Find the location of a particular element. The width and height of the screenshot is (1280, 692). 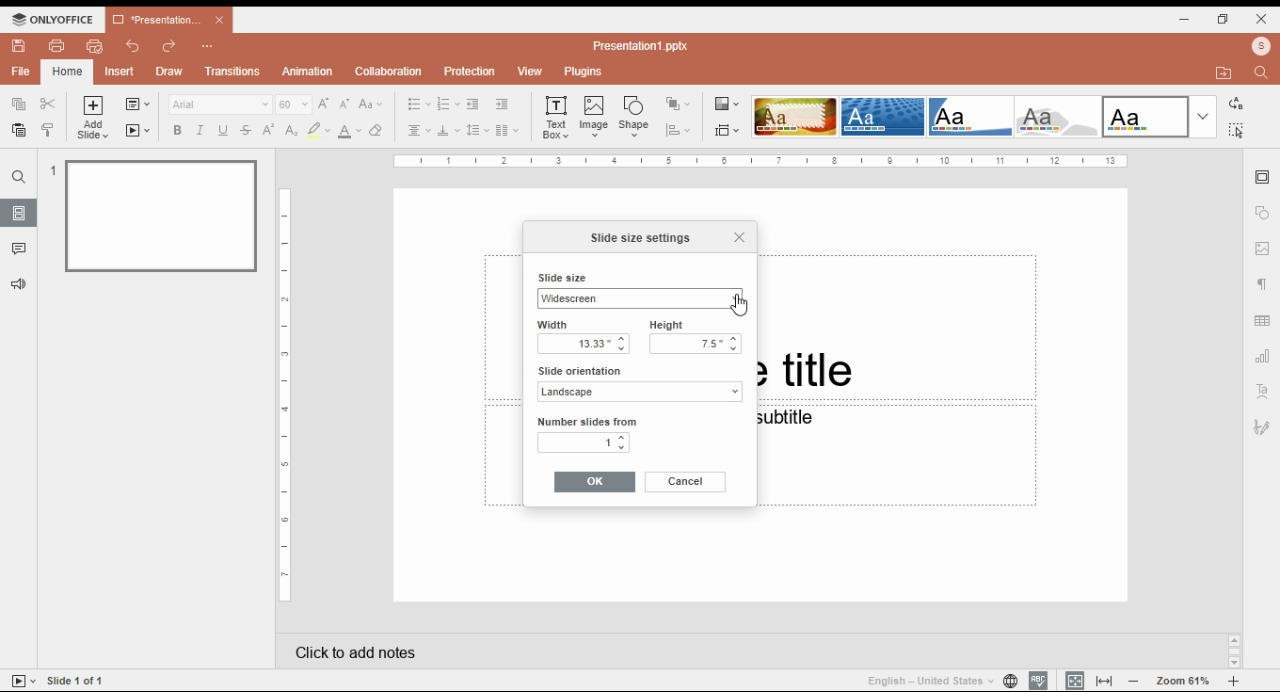

60 is located at coordinates (294, 104).